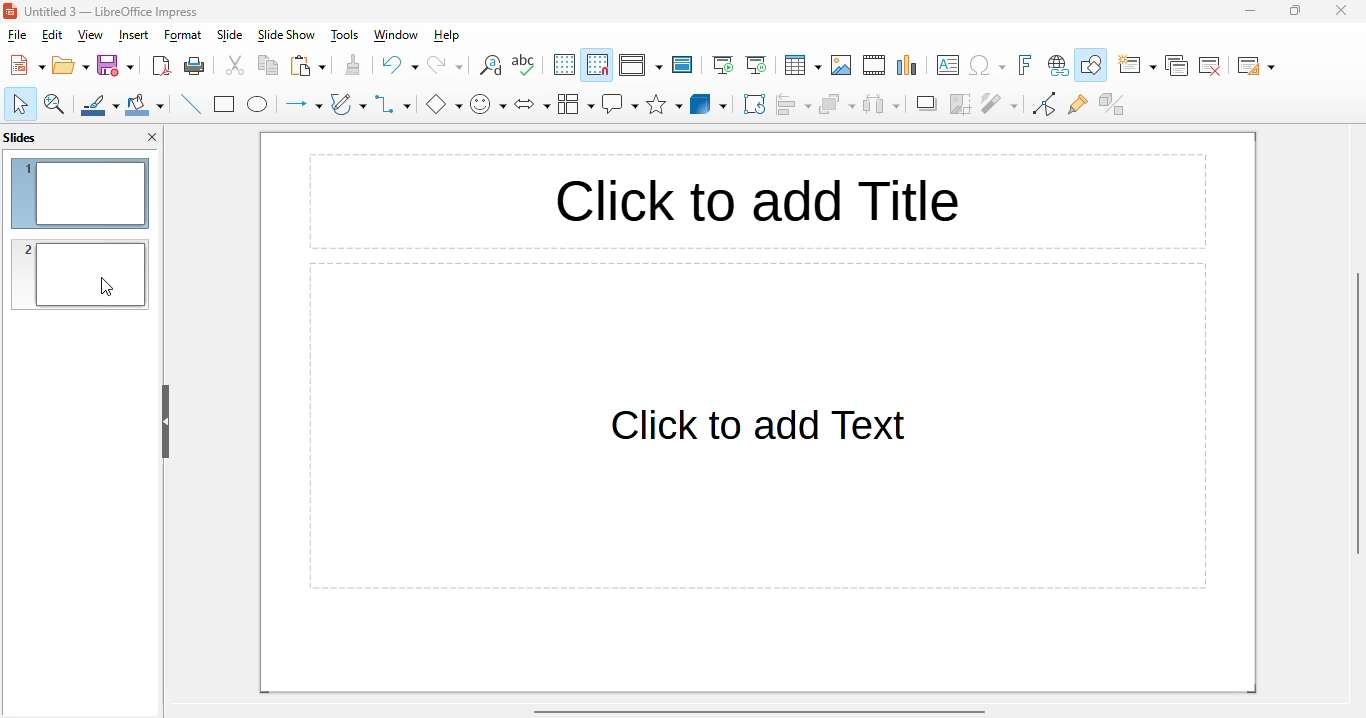 This screenshot has height=718, width=1366. I want to click on toggle extrusion, so click(1111, 104).